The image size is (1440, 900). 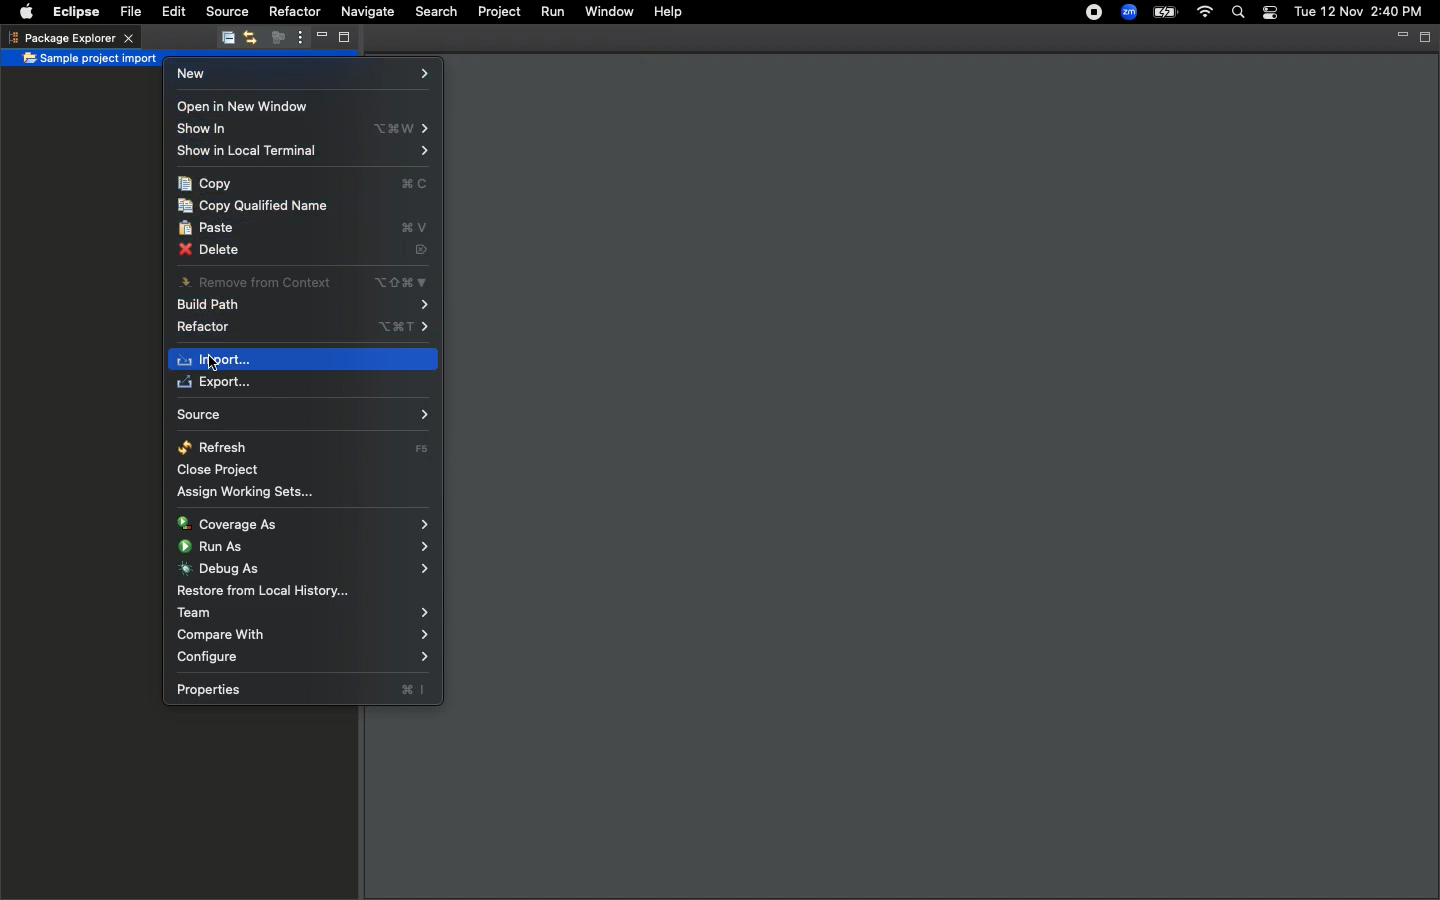 What do you see at coordinates (272, 39) in the screenshot?
I see `Focus on active task` at bounding box center [272, 39].